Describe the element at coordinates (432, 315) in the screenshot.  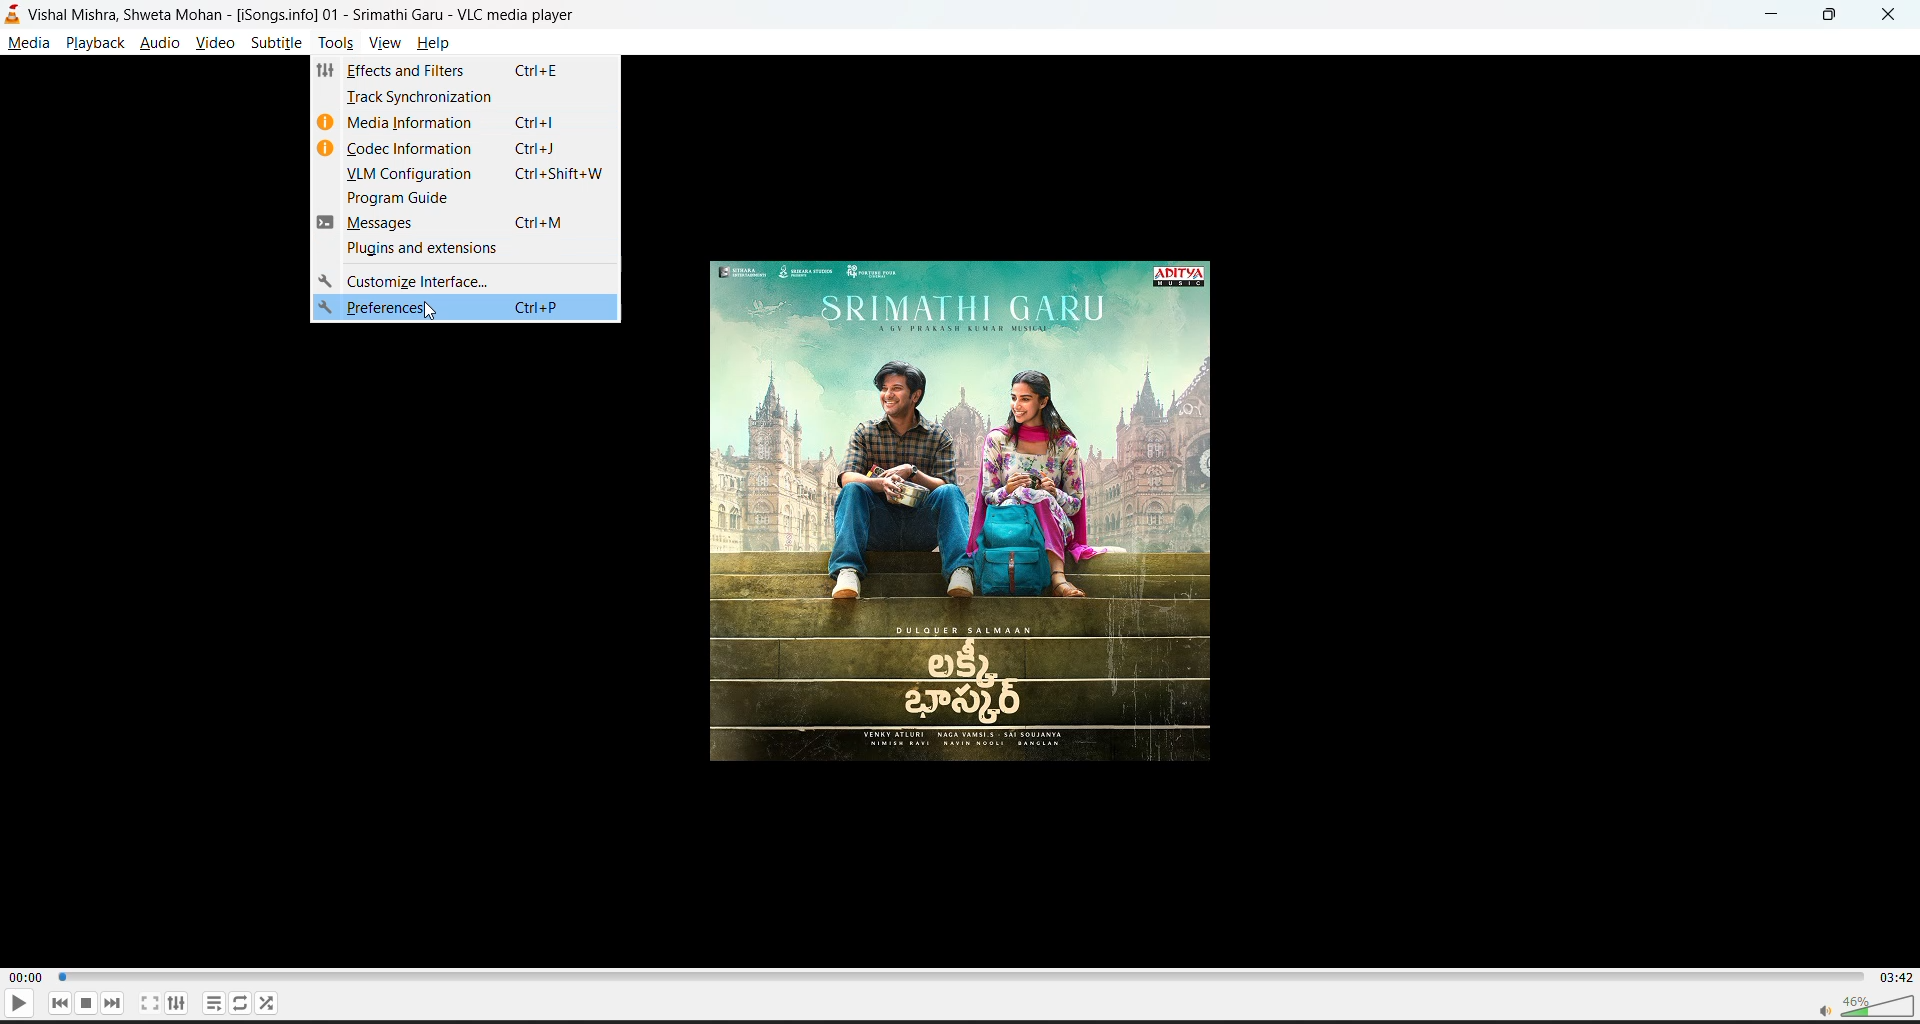
I see `cursor` at that location.